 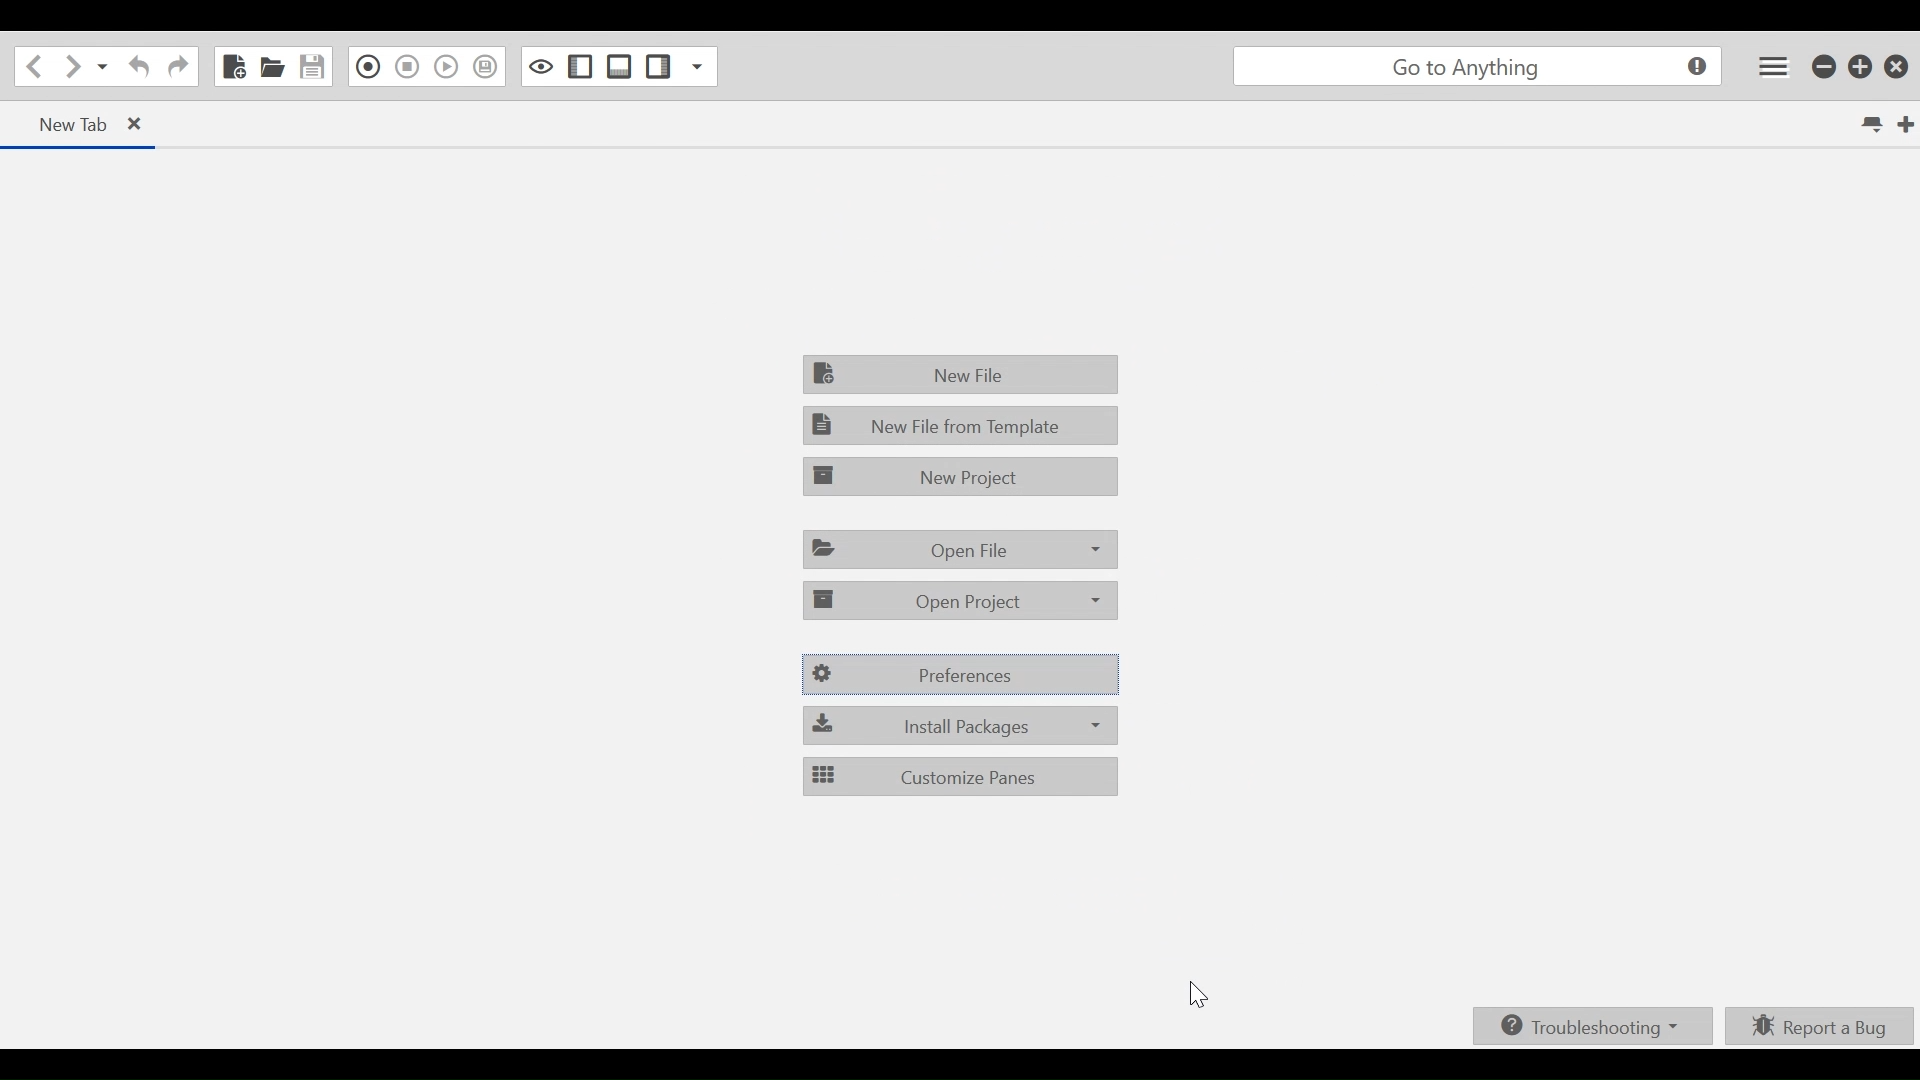 I want to click on Open Project , so click(x=961, y=599).